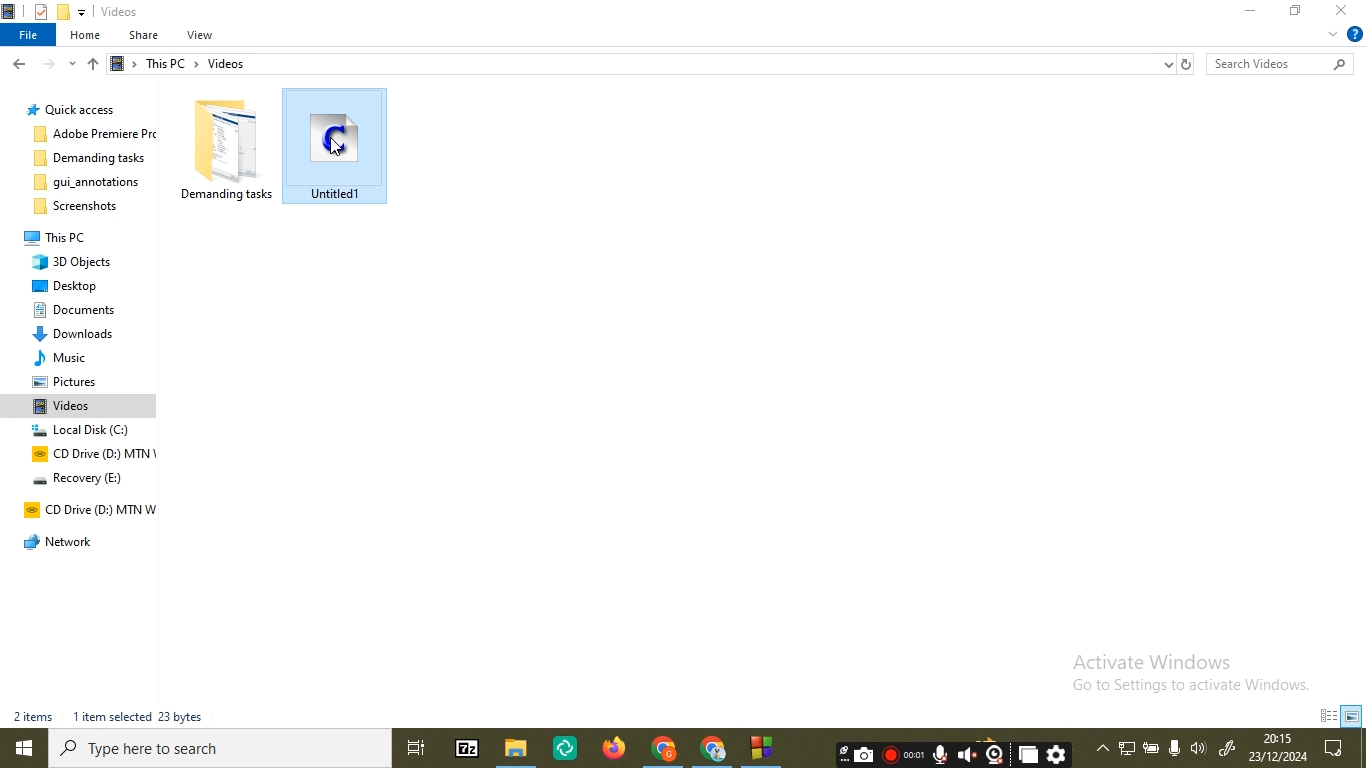 The height and width of the screenshot is (768, 1366). What do you see at coordinates (122, 12) in the screenshot?
I see `video` at bounding box center [122, 12].